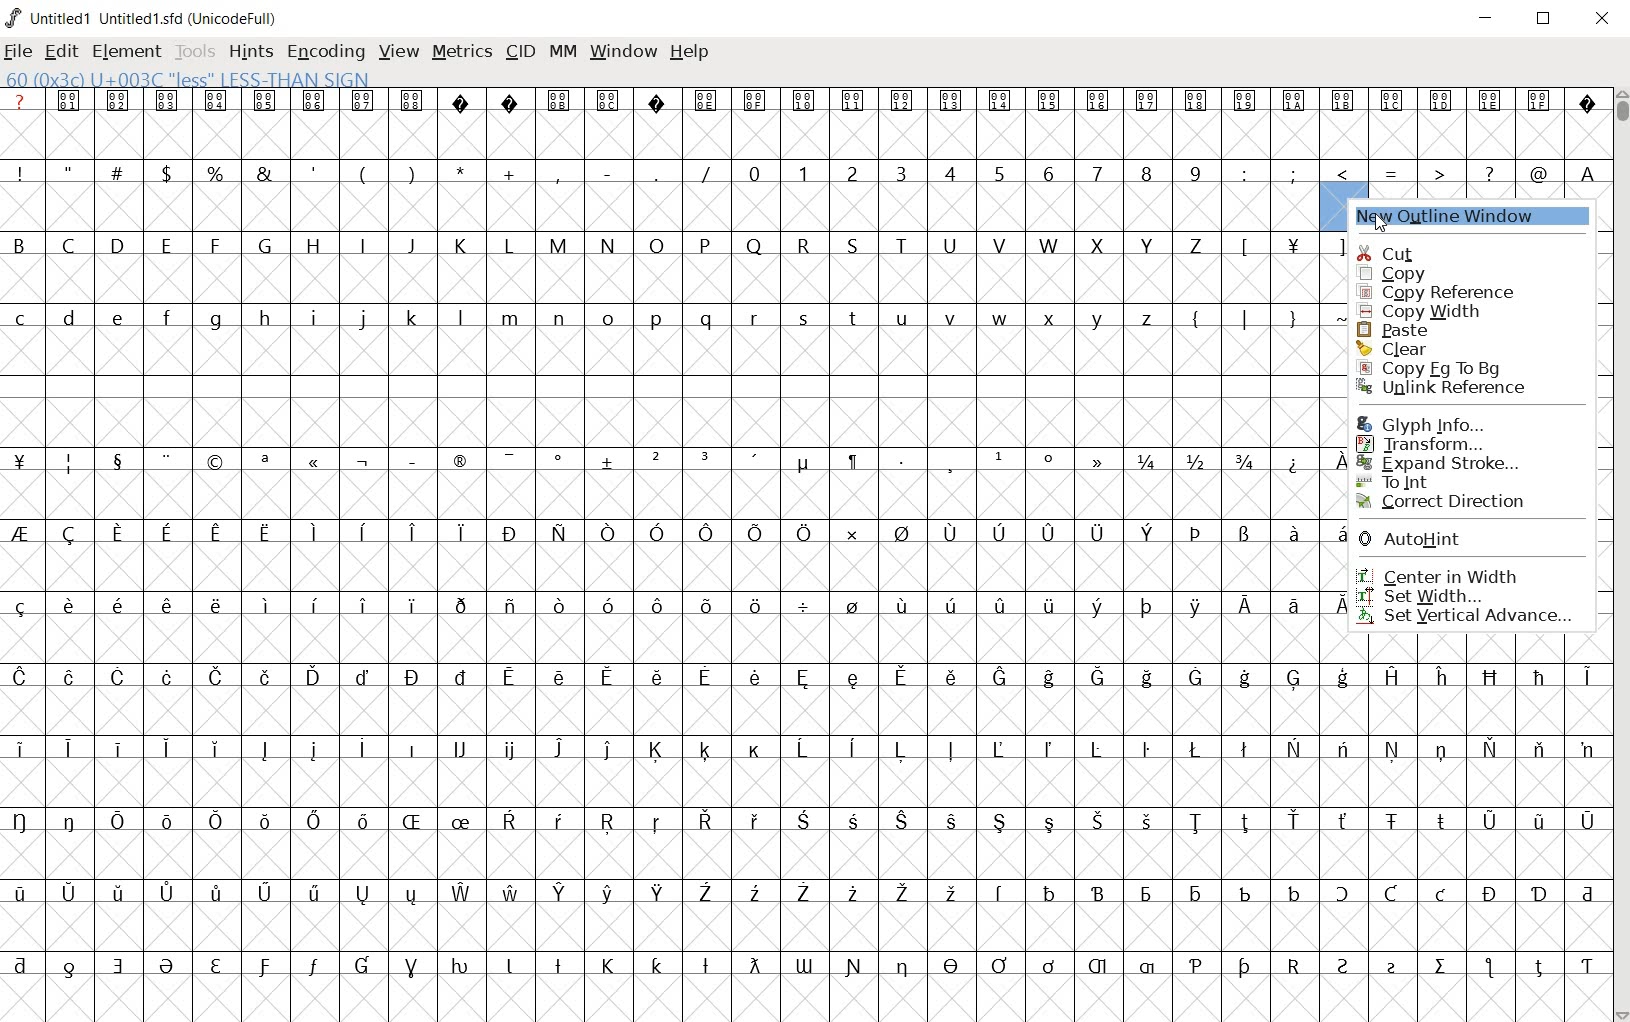 The width and height of the screenshot is (1630, 1022). I want to click on small letter c - z, so click(583, 316).